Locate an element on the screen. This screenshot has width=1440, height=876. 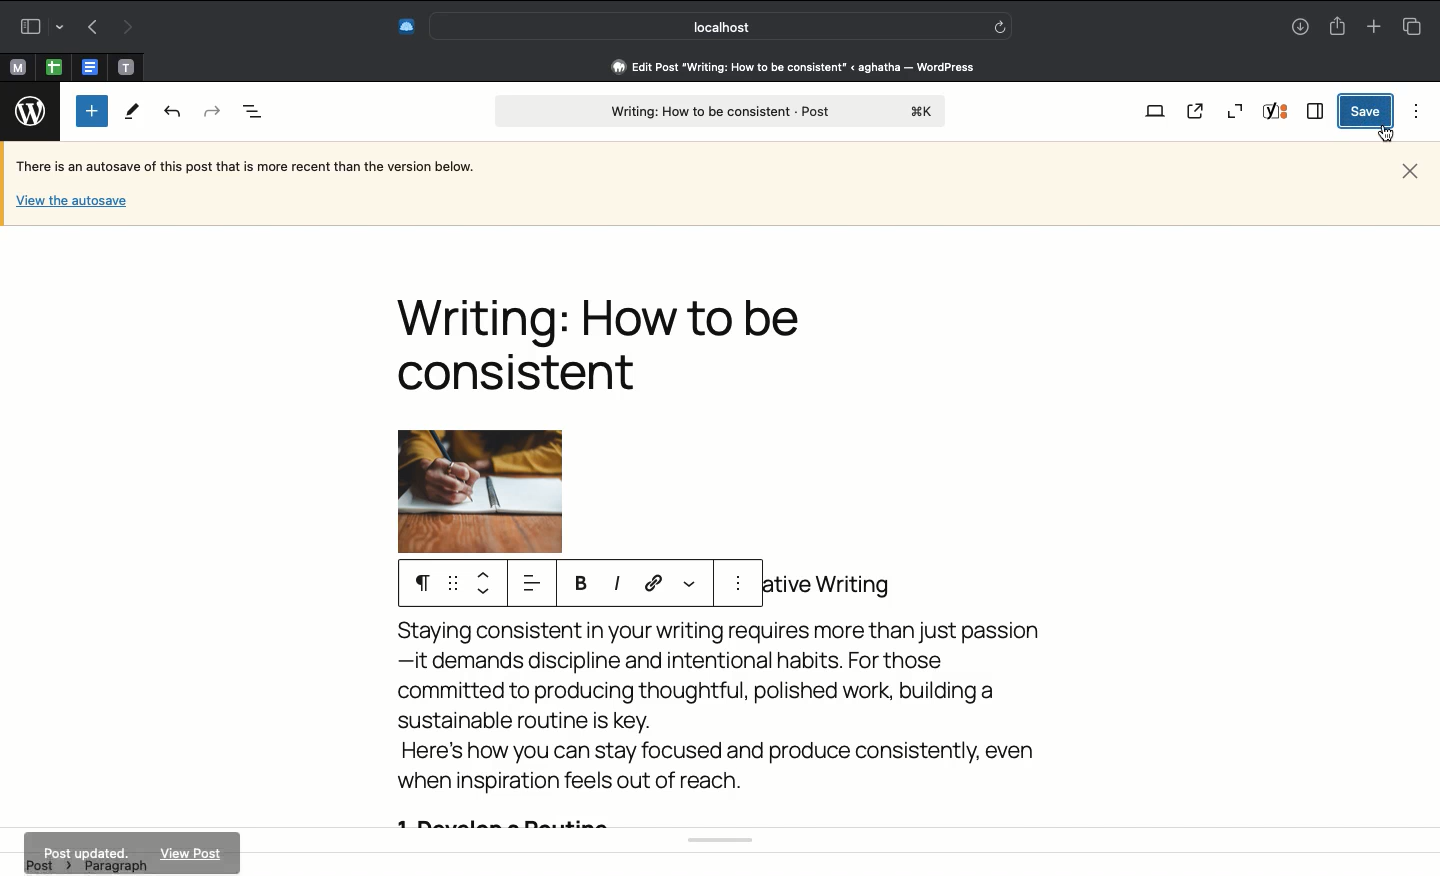
Drag is located at coordinates (452, 584).